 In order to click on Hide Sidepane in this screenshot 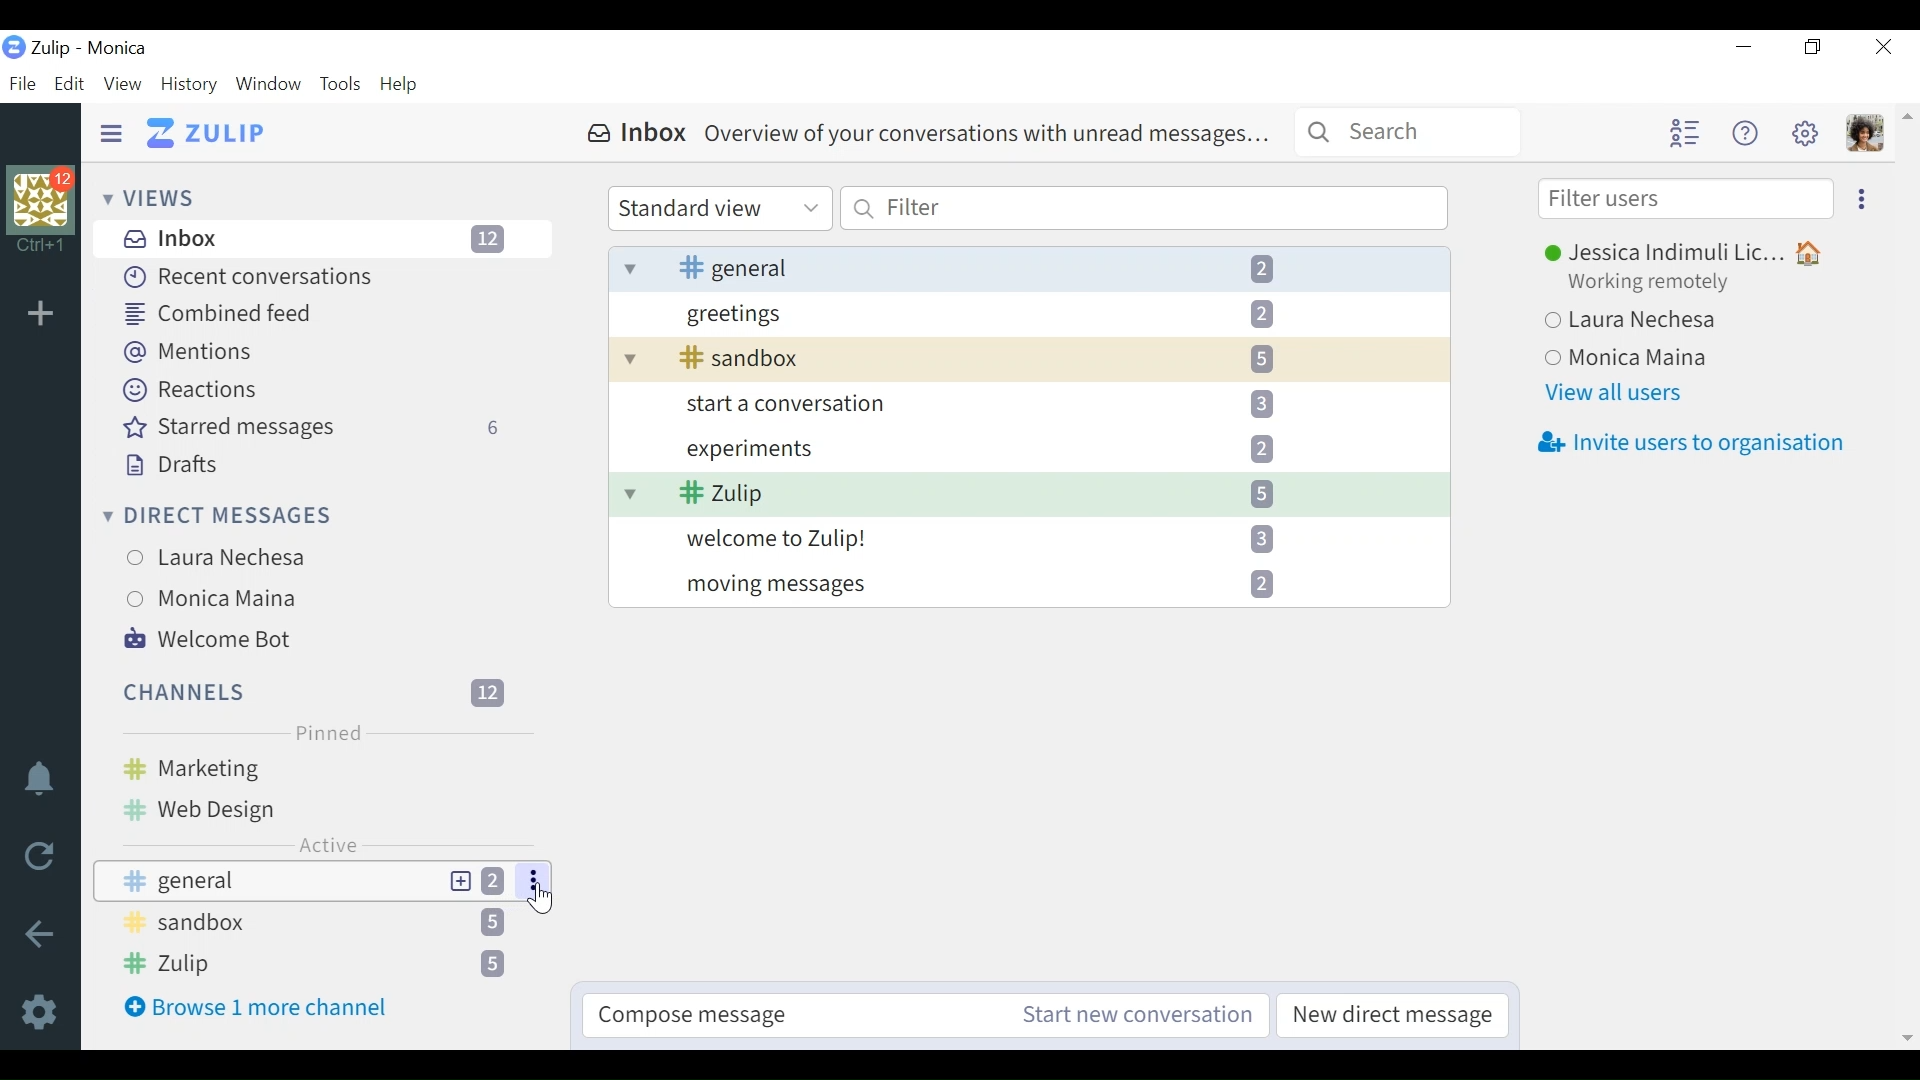, I will do `click(112, 134)`.